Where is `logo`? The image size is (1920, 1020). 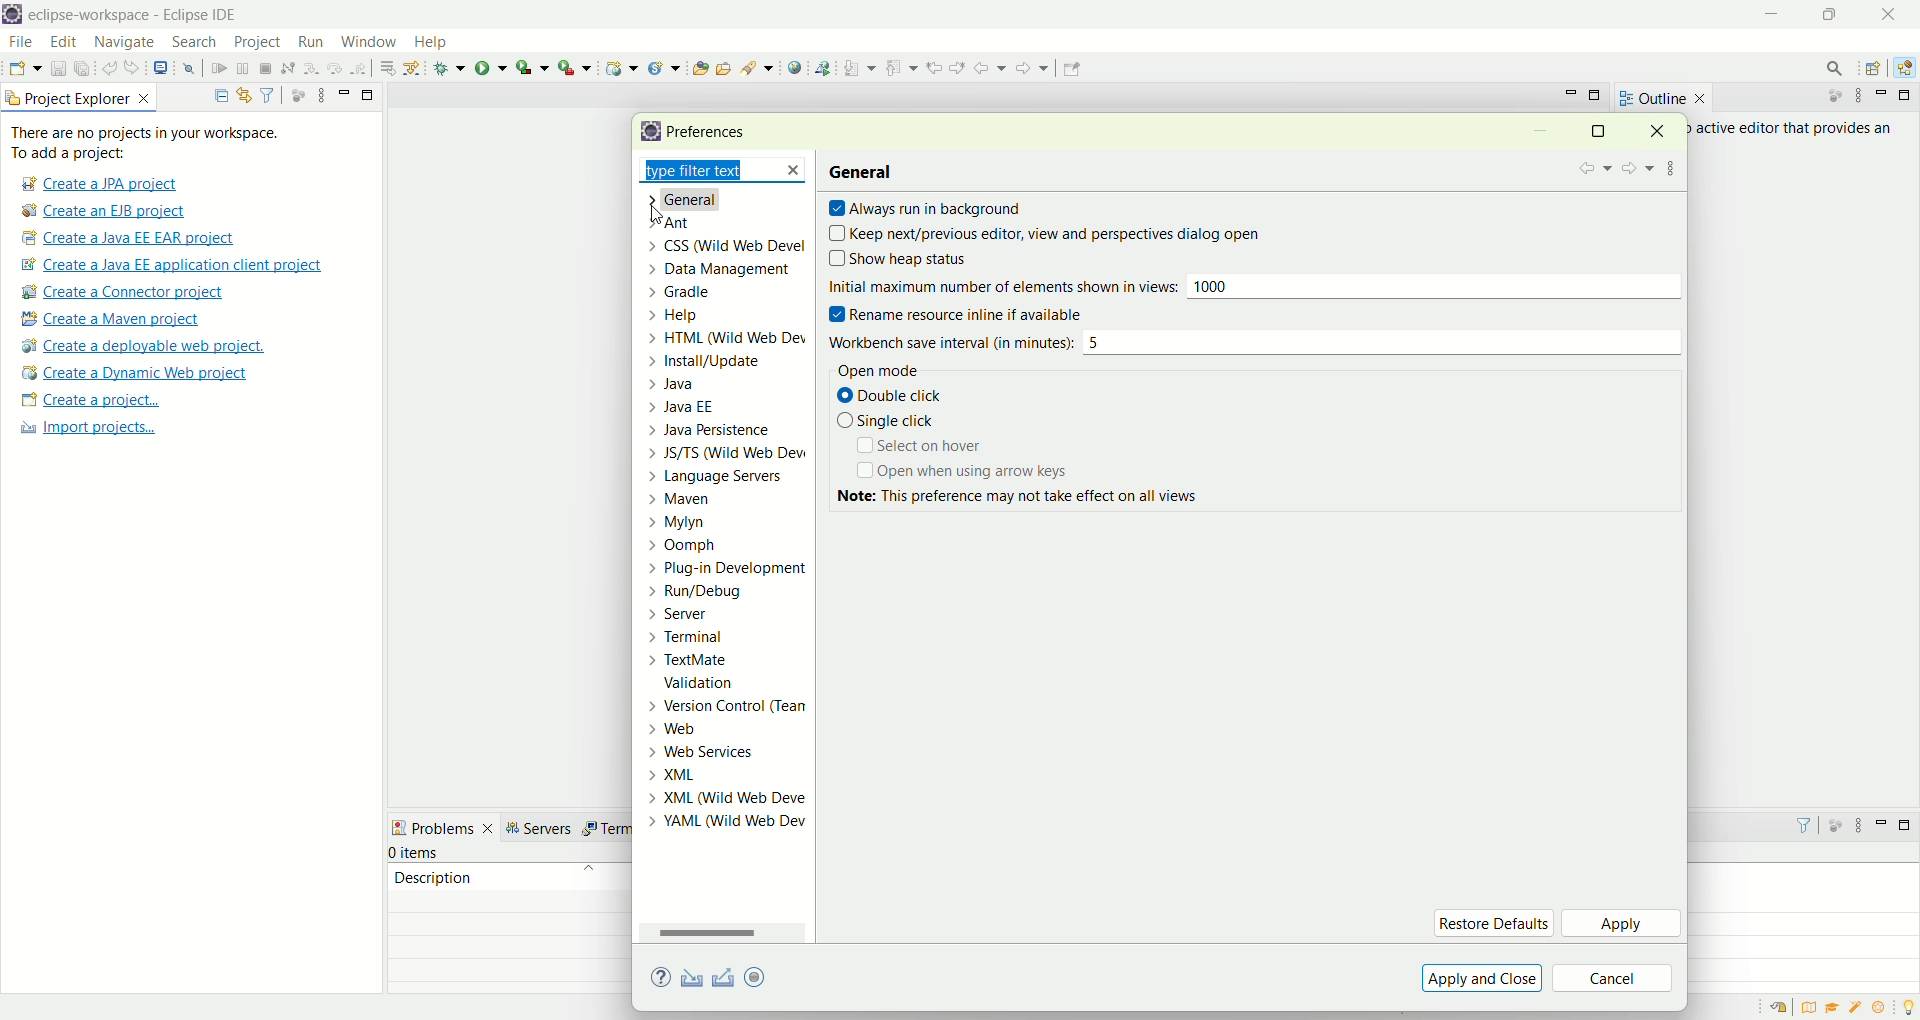 logo is located at coordinates (647, 132).